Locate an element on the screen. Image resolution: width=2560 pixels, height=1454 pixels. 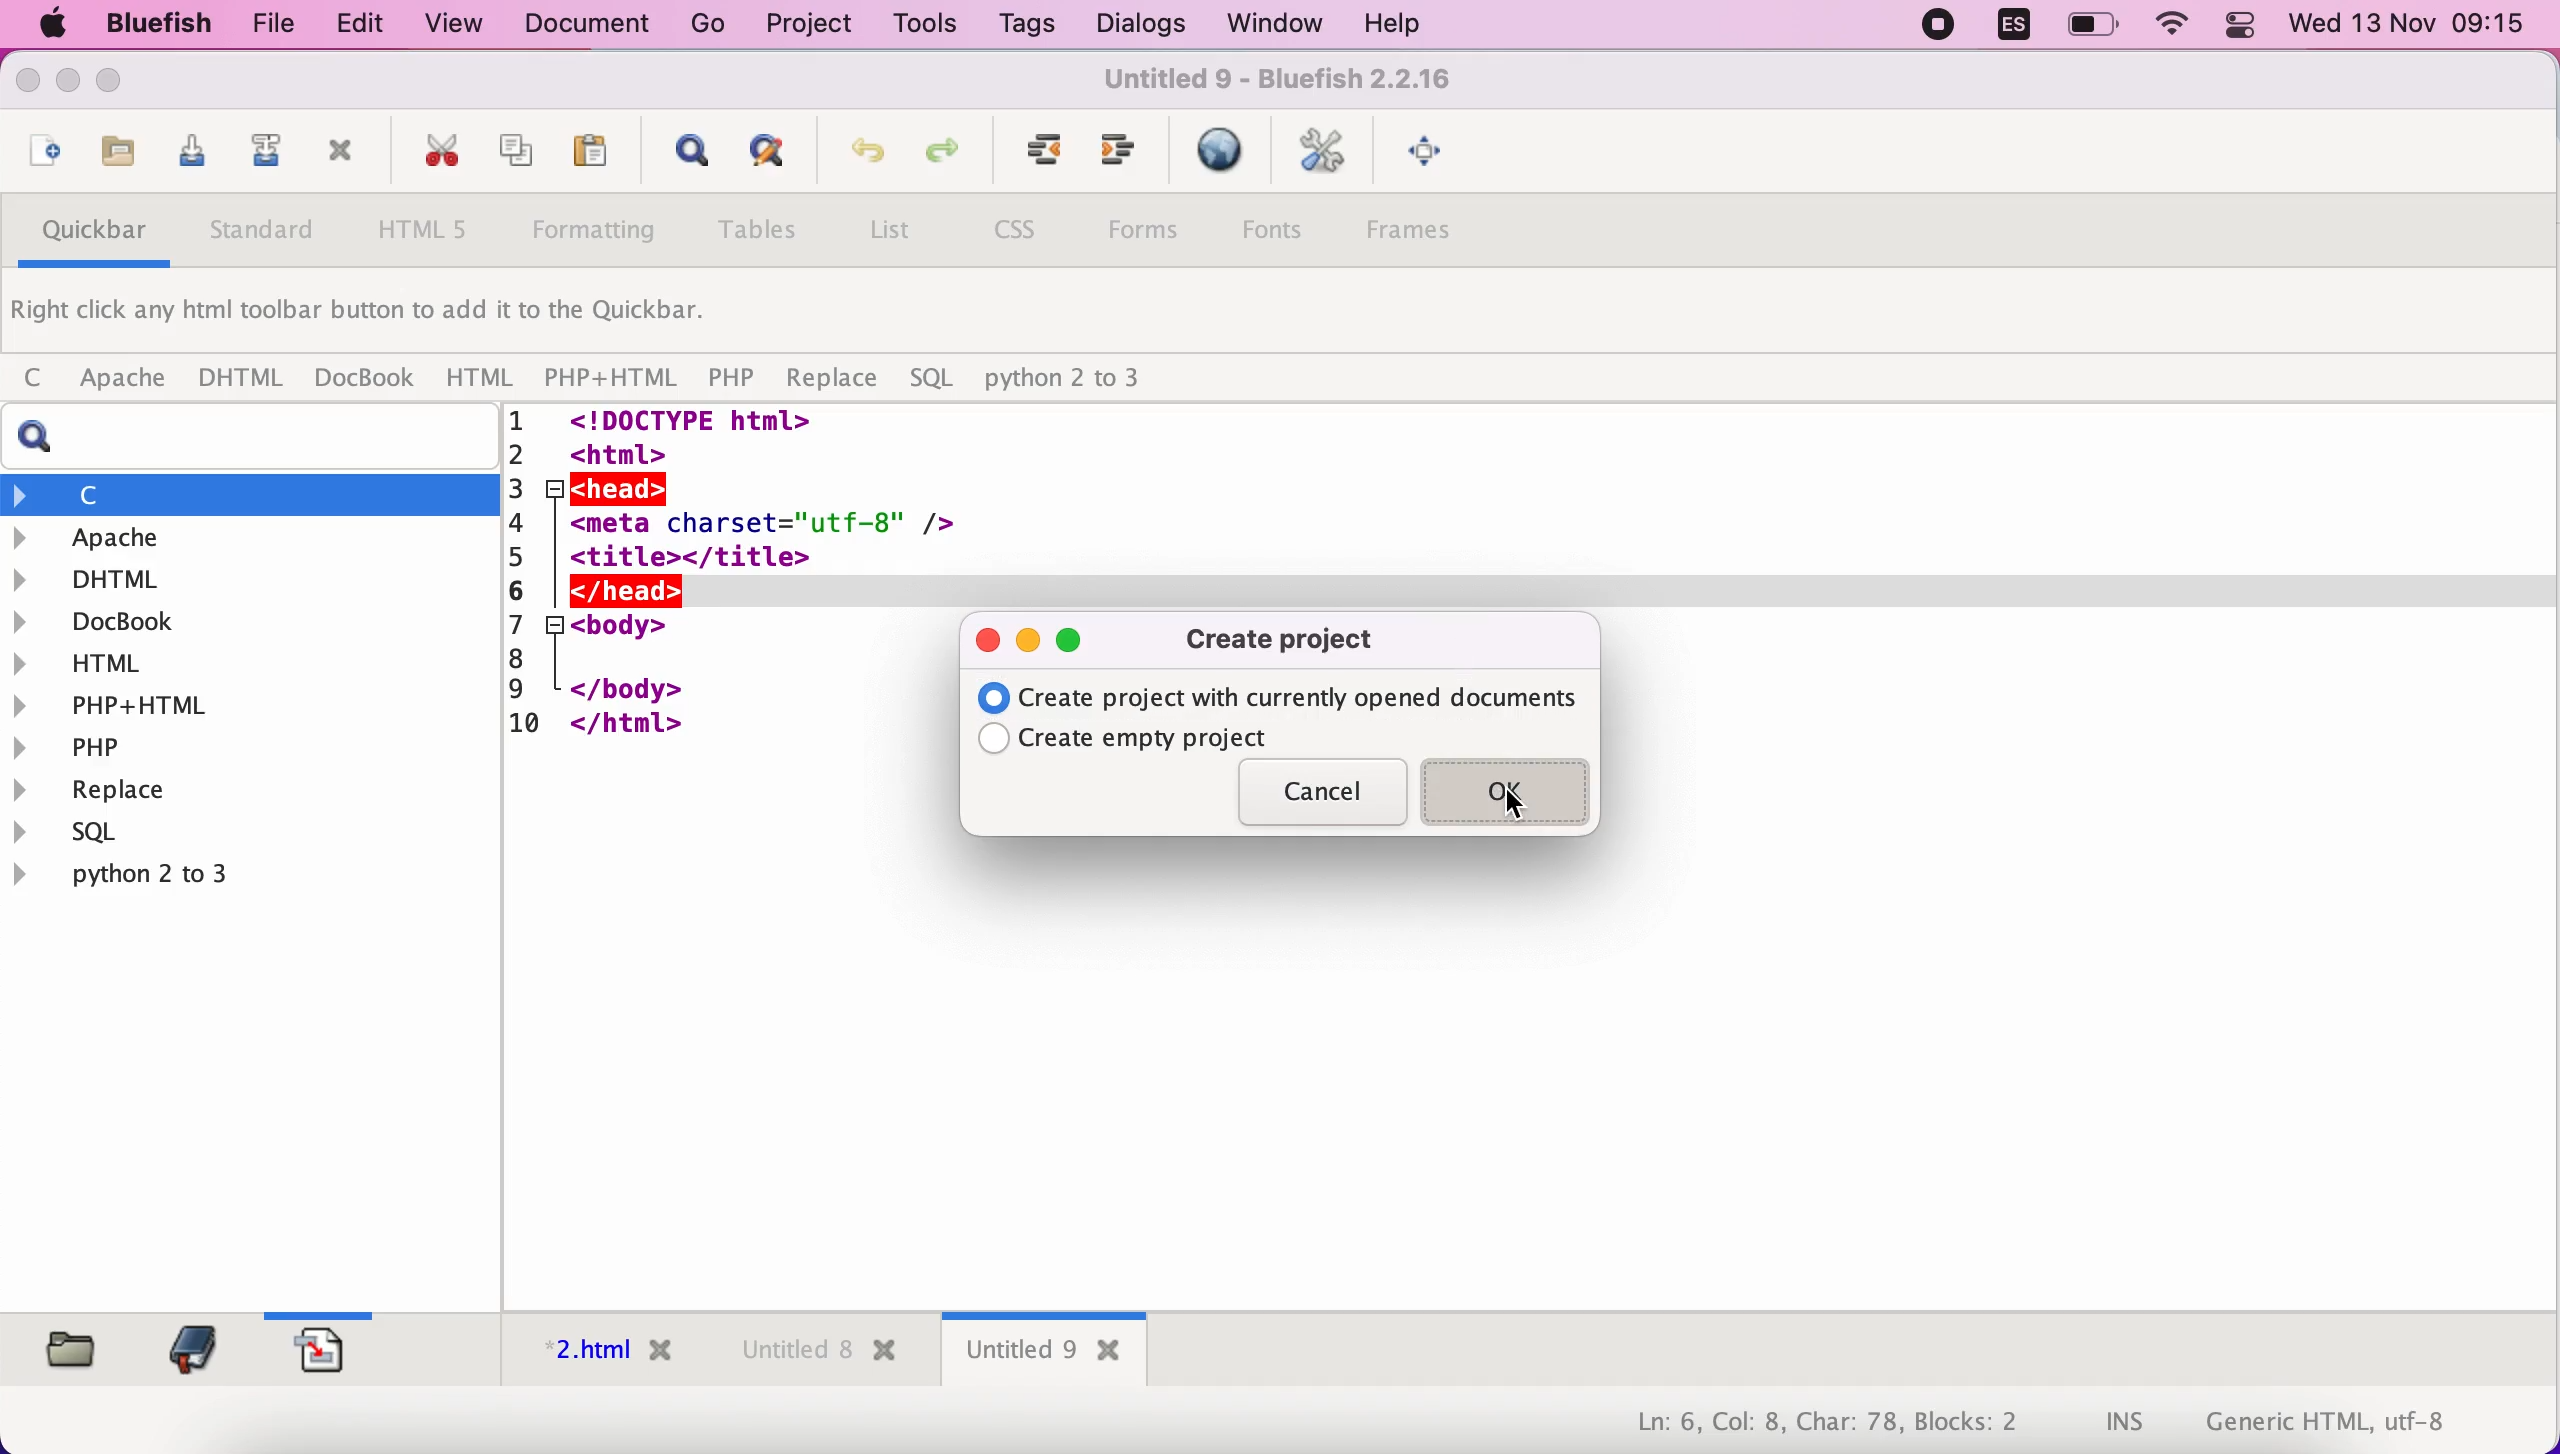
CURSOR is located at coordinates (1511, 801).